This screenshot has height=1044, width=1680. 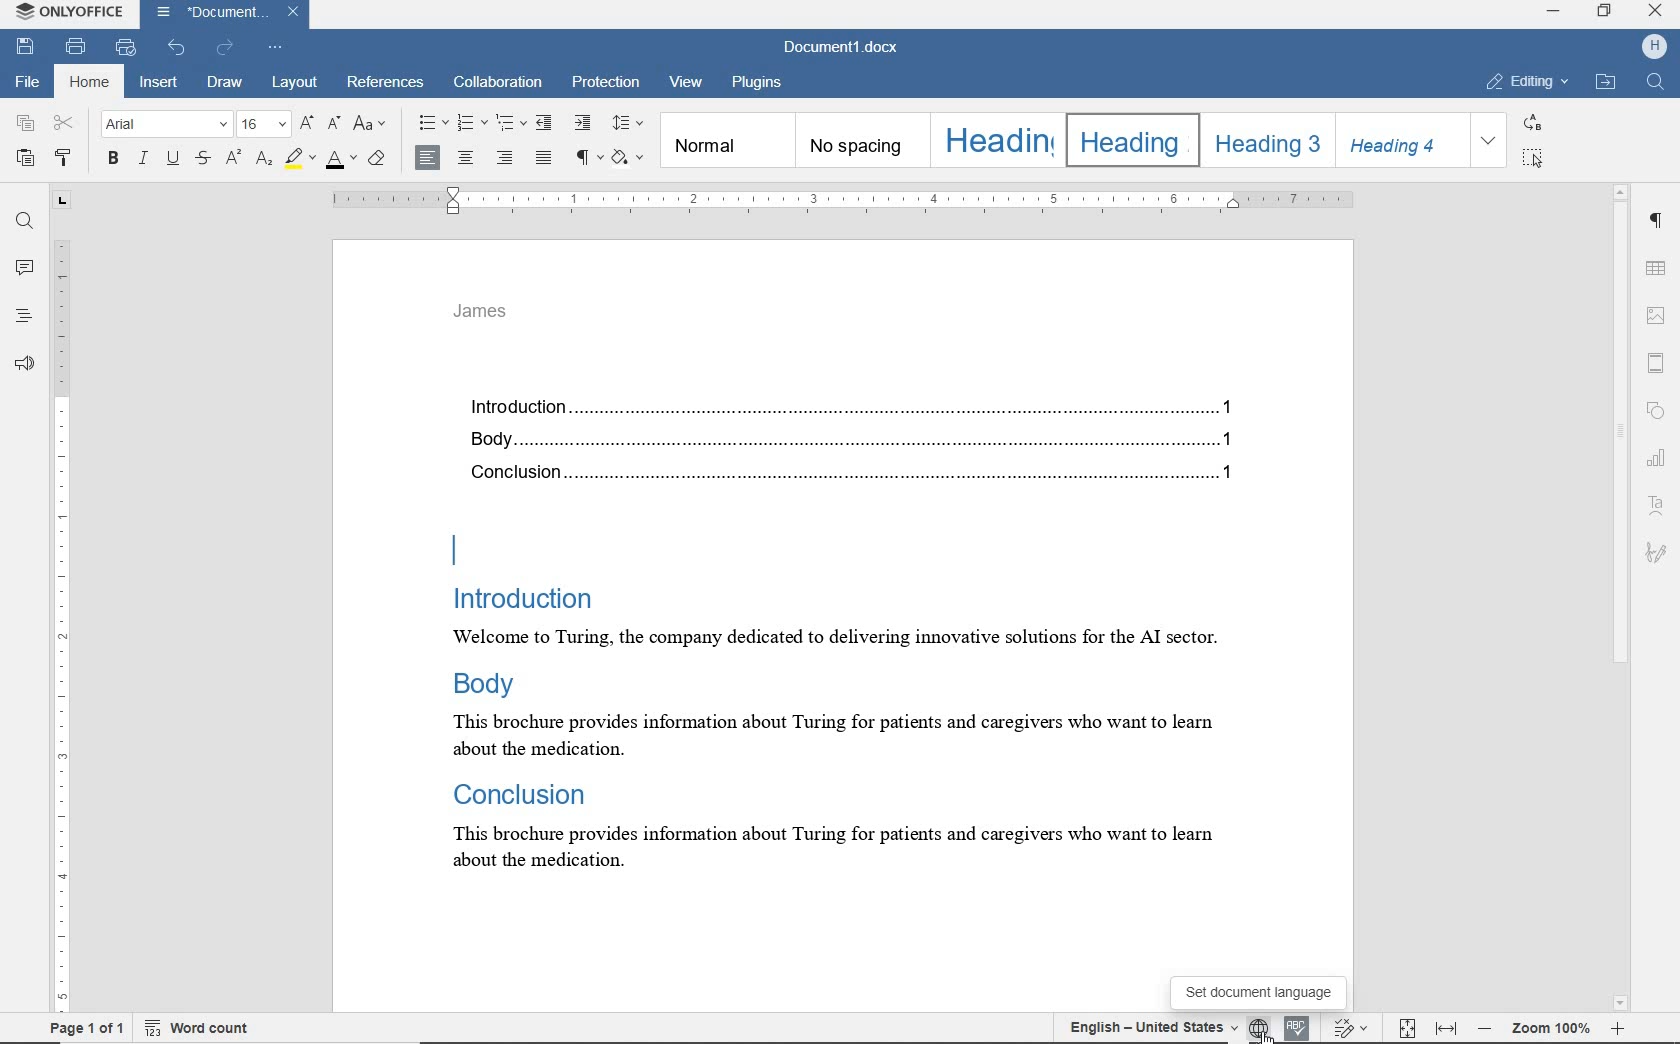 I want to click on highlight color, so click(x=299, y=159).